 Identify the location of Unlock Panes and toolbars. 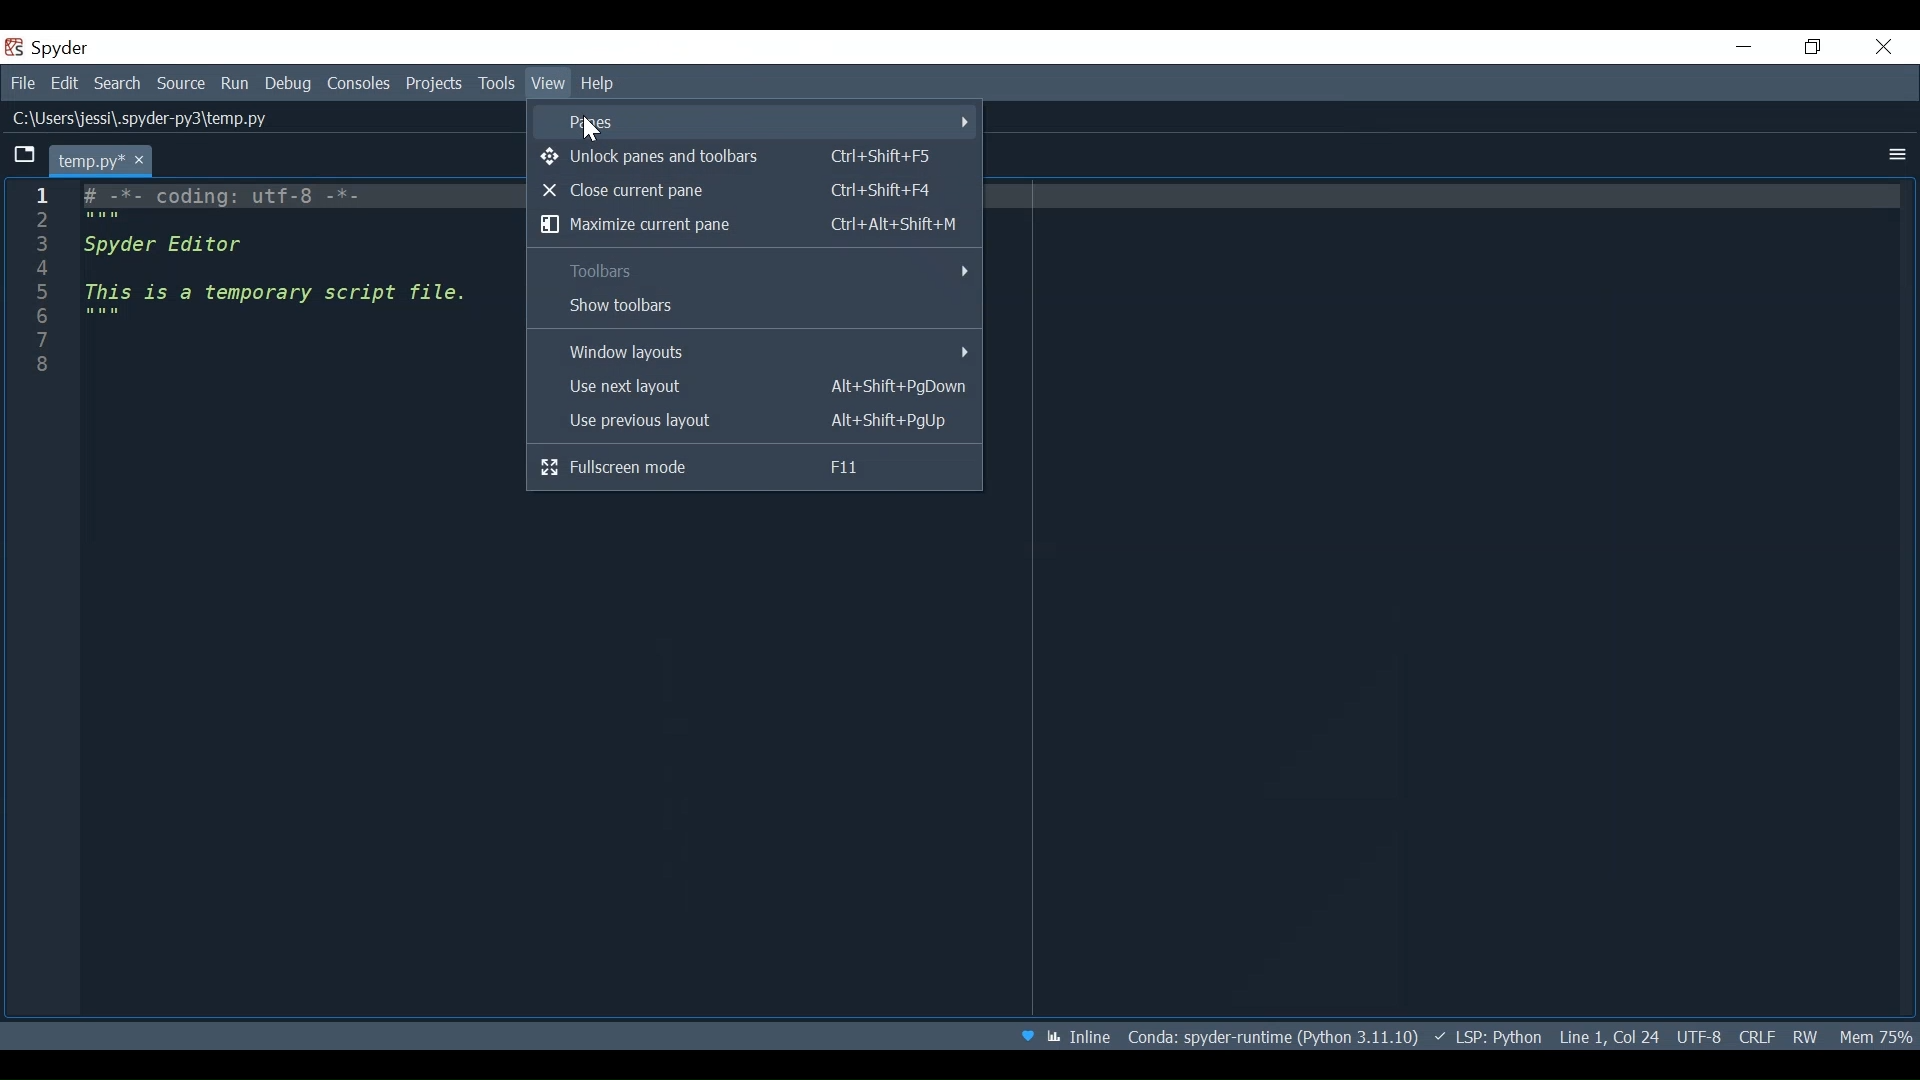
(749, 156).